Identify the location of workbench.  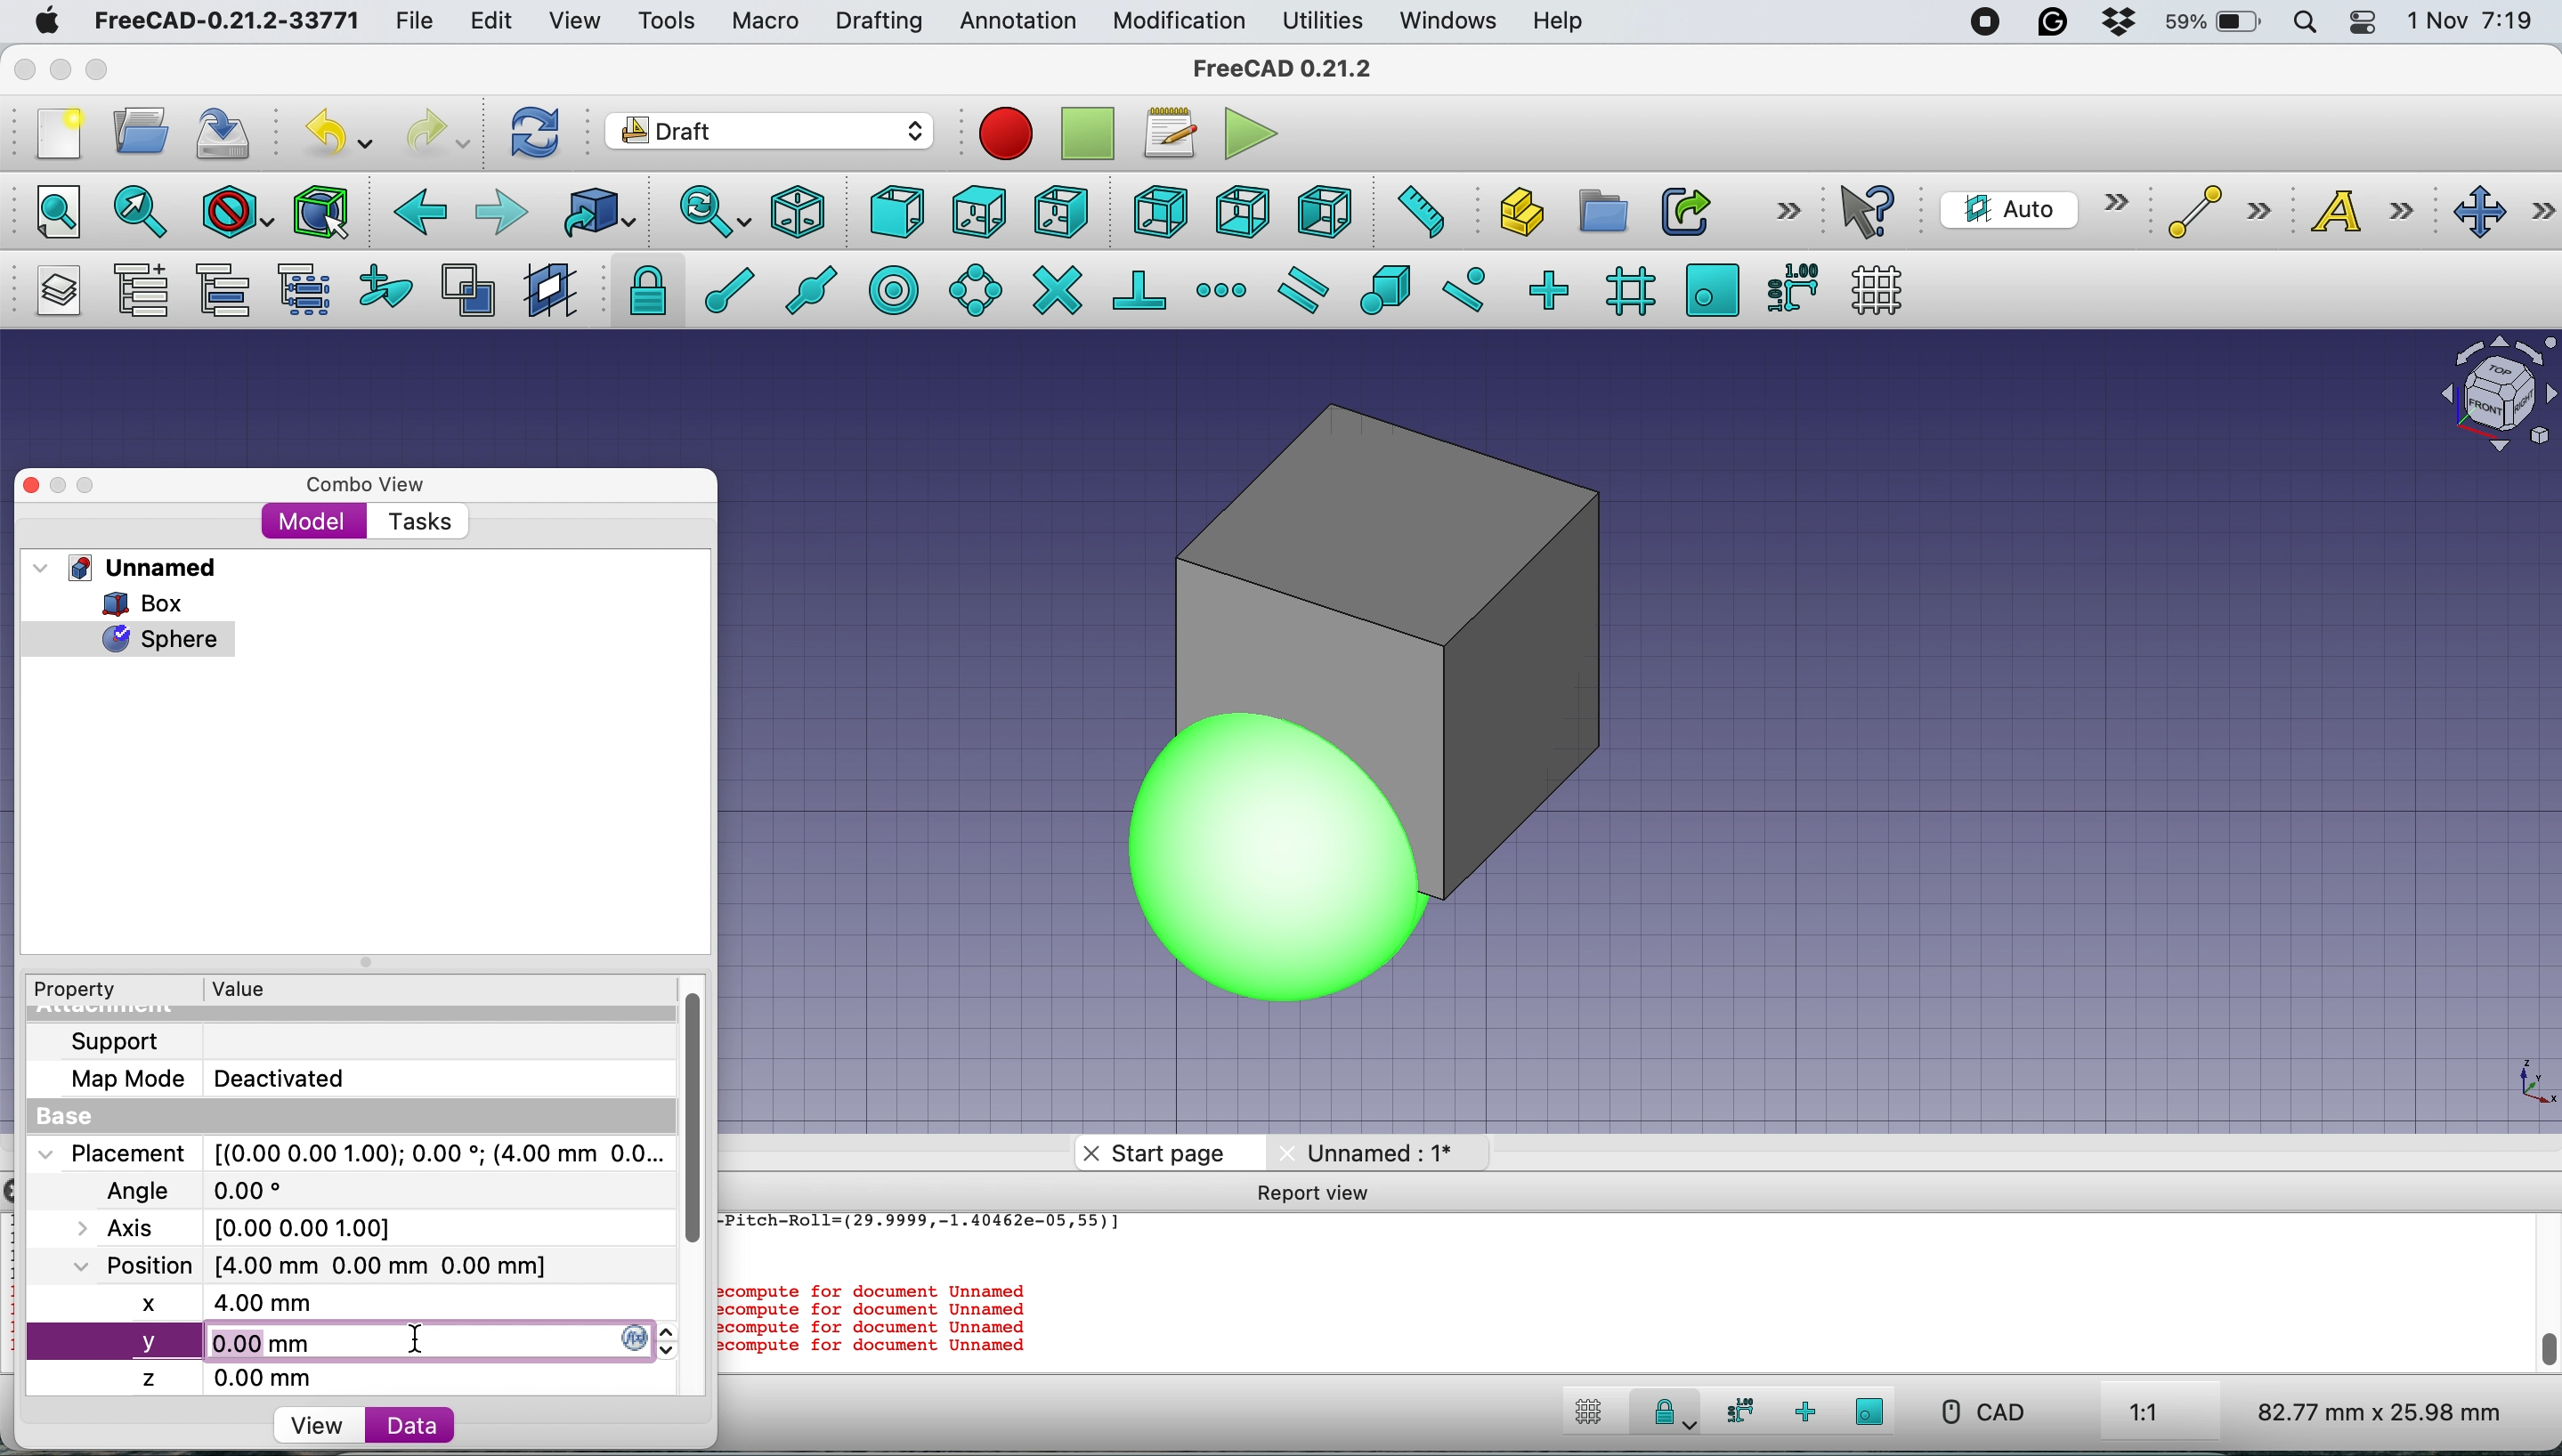
(771, 134).